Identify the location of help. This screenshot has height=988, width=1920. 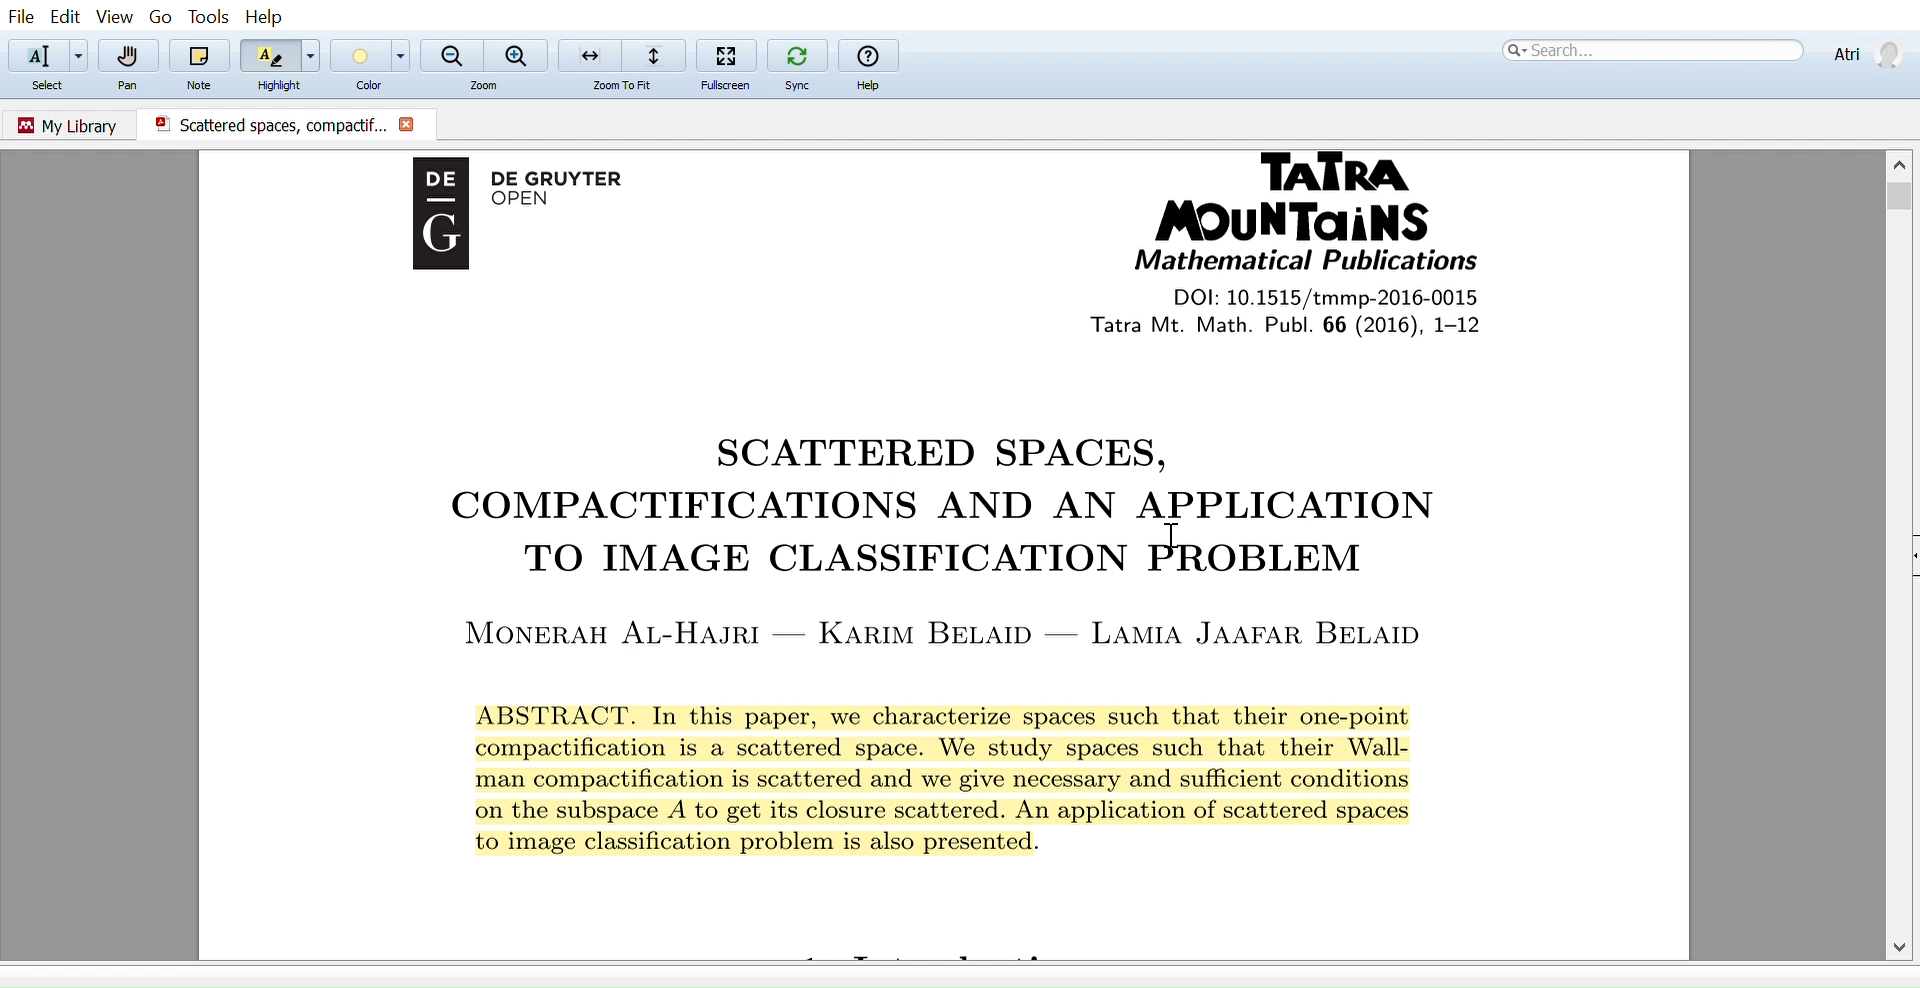
(868, 55).